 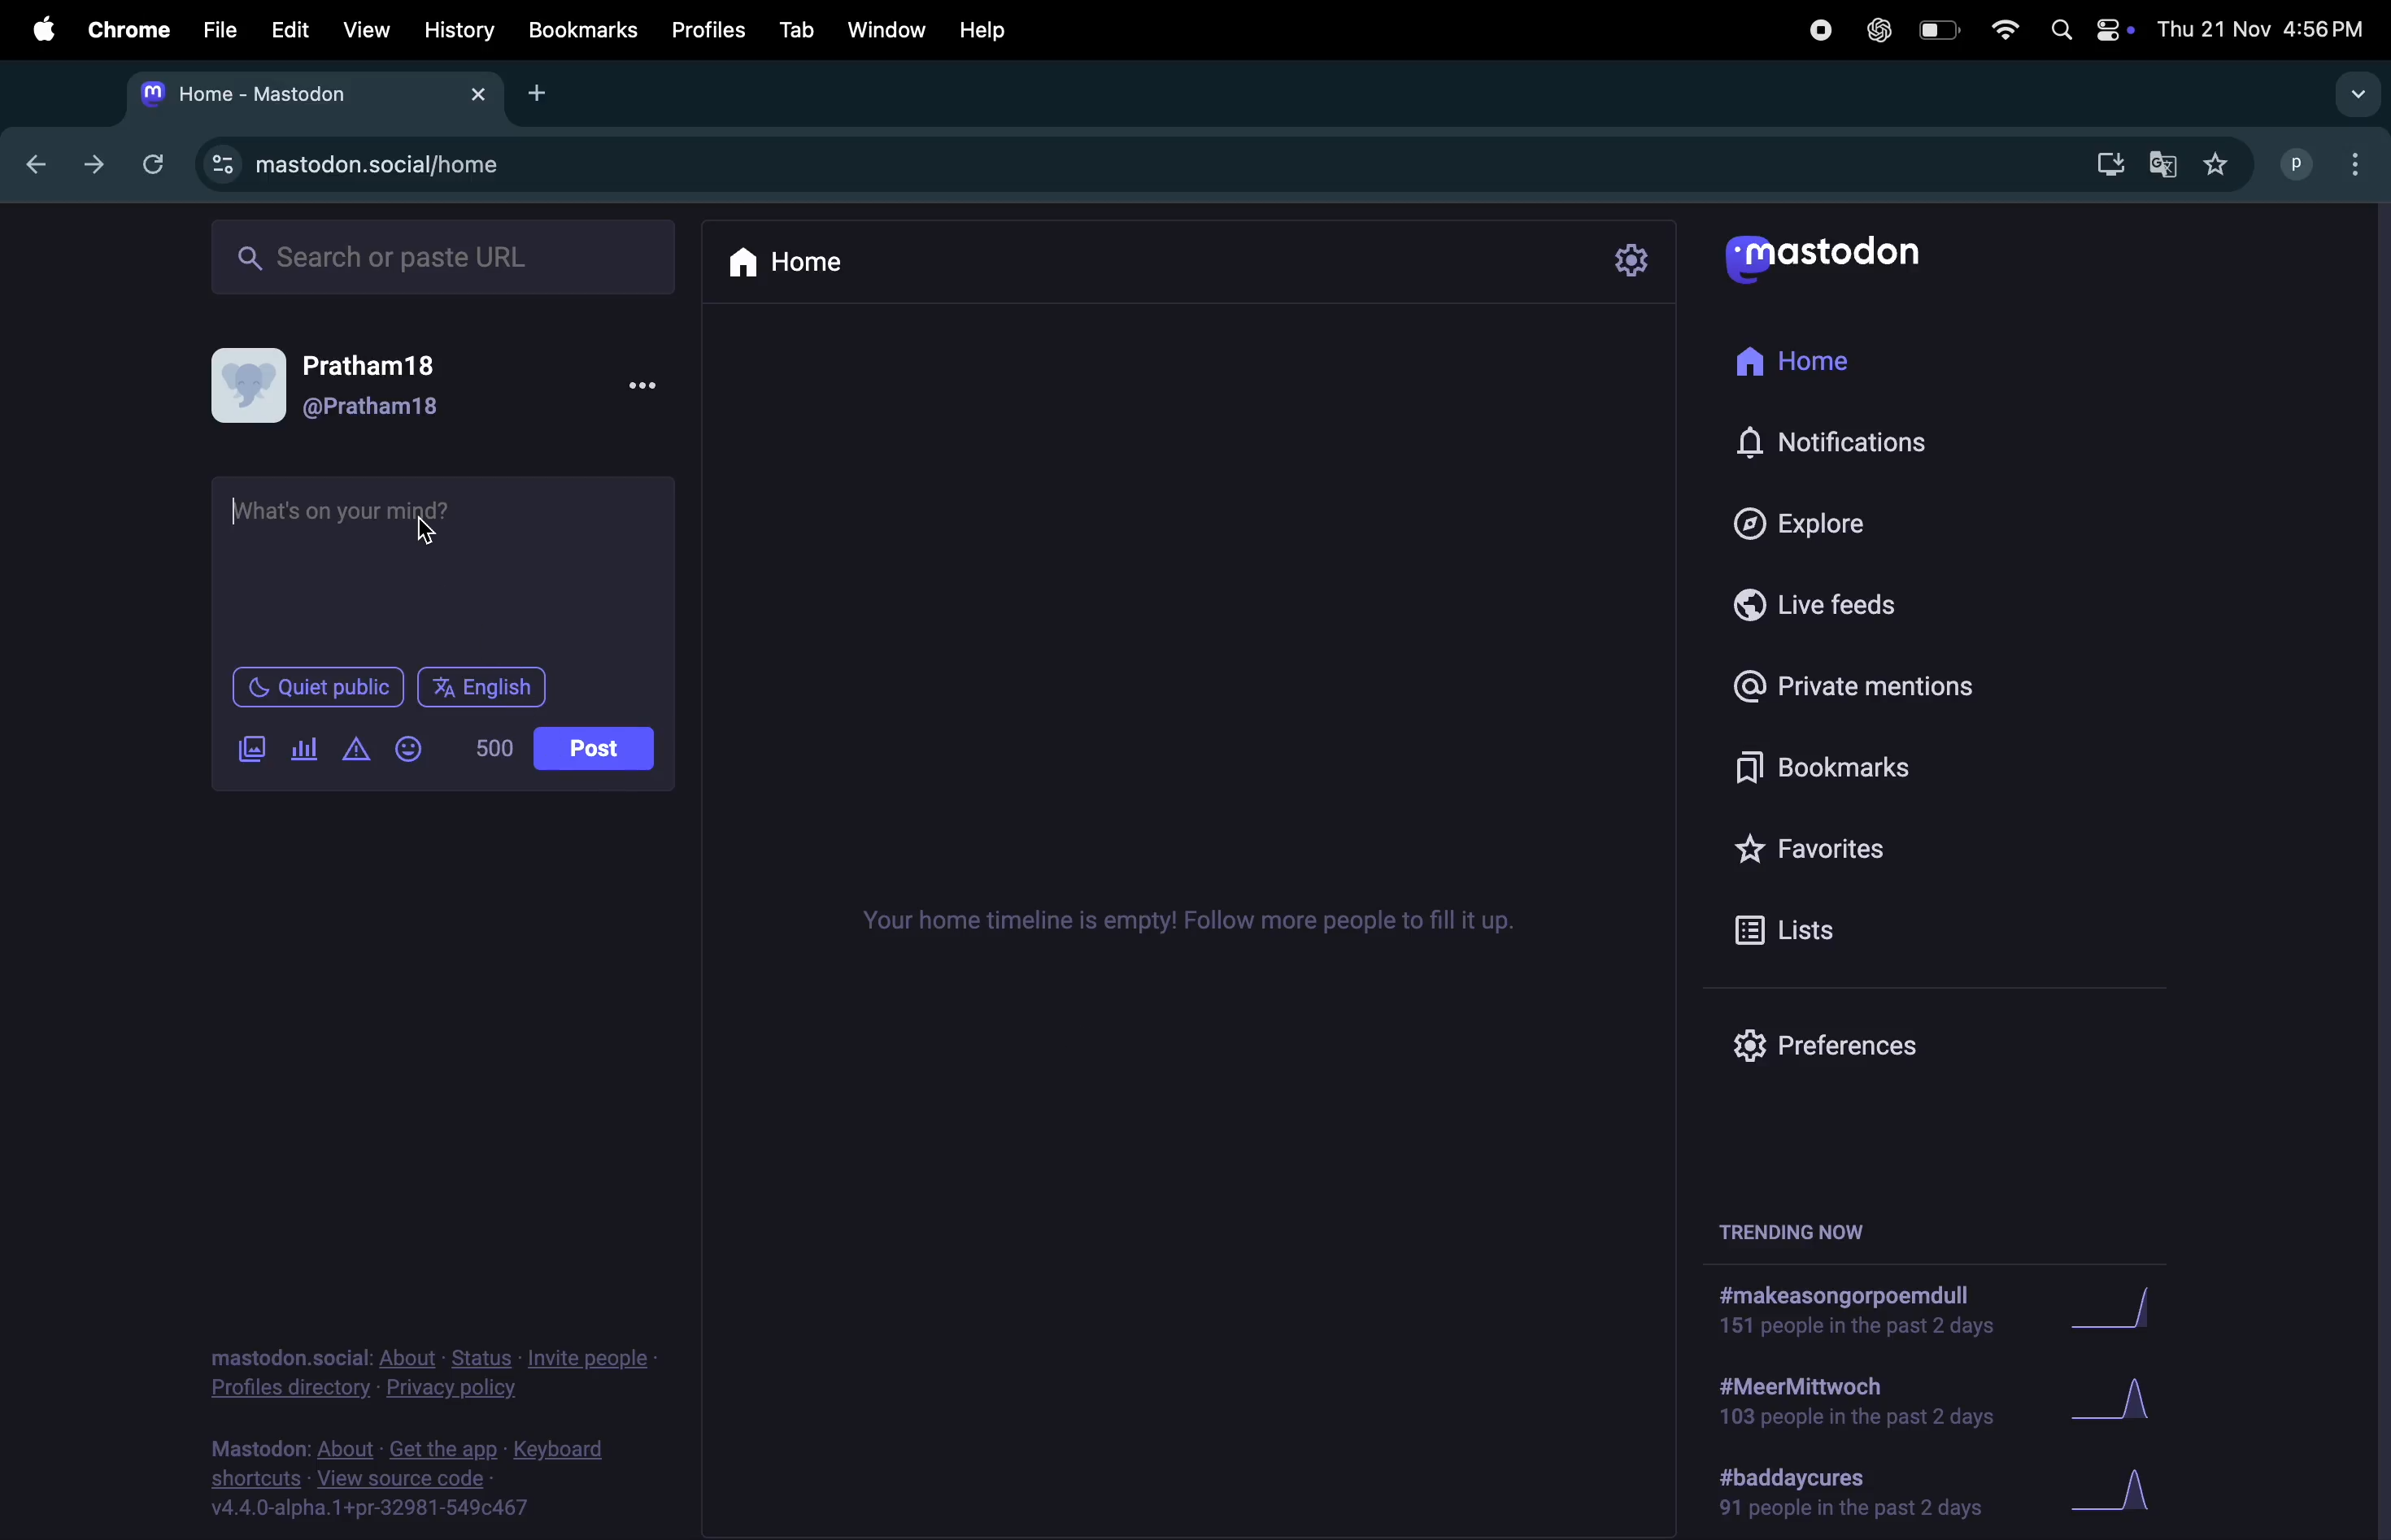 What do you see at coordinates (237, 512) in the screenshot?
I see `cursor` at bounding box center [237, 512].